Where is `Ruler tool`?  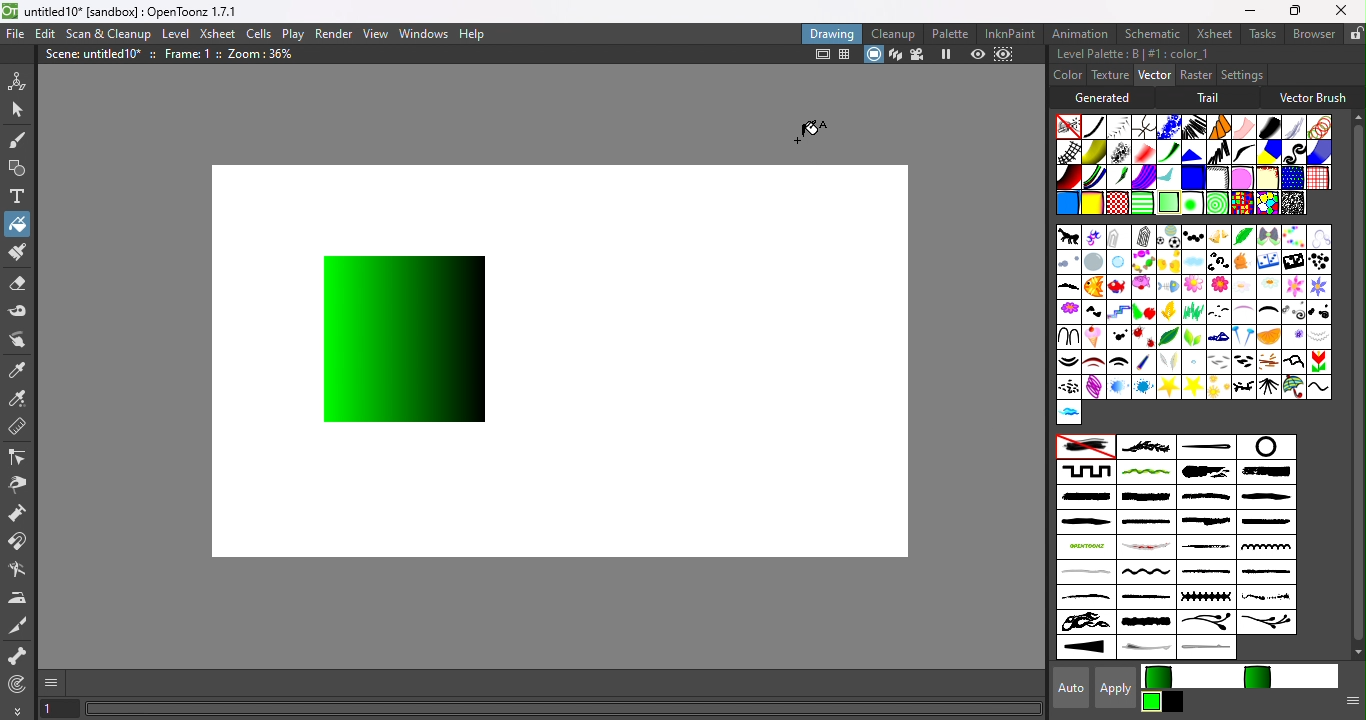
Ruler tool is located at coordinates (18, 429).